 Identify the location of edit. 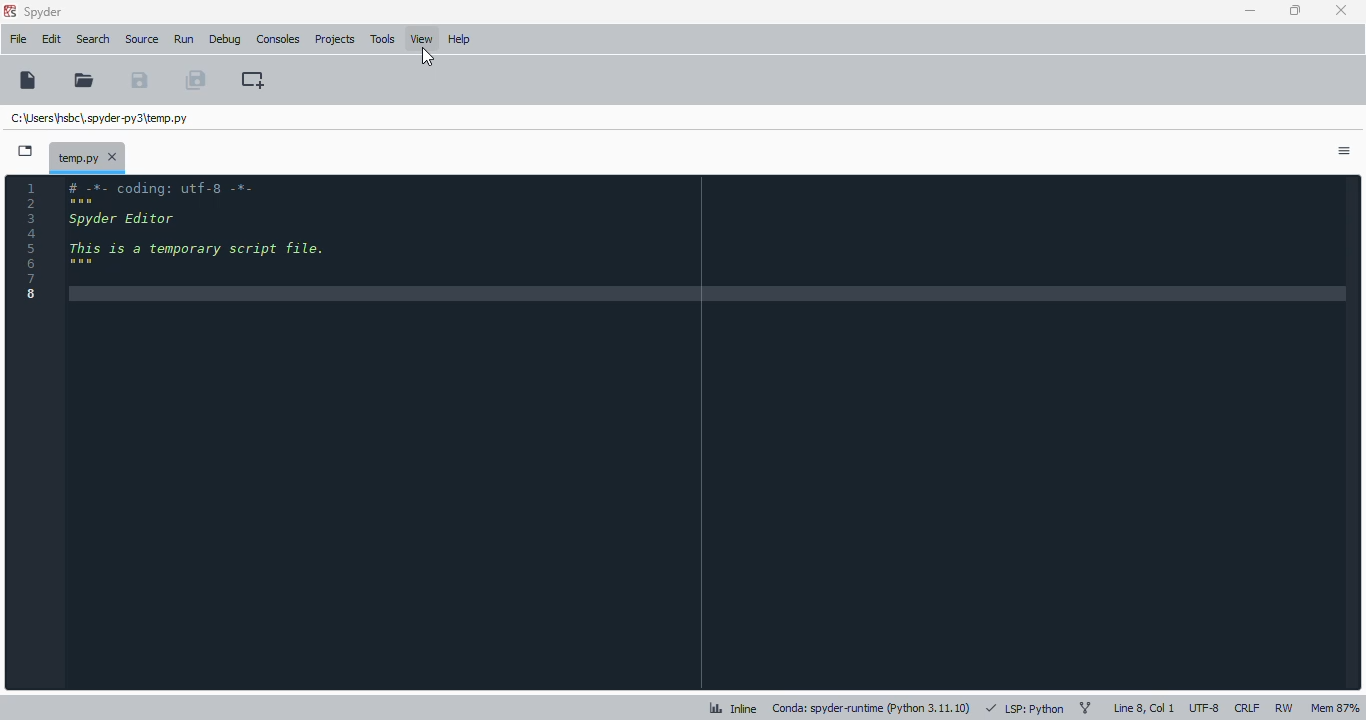
(51, 39).